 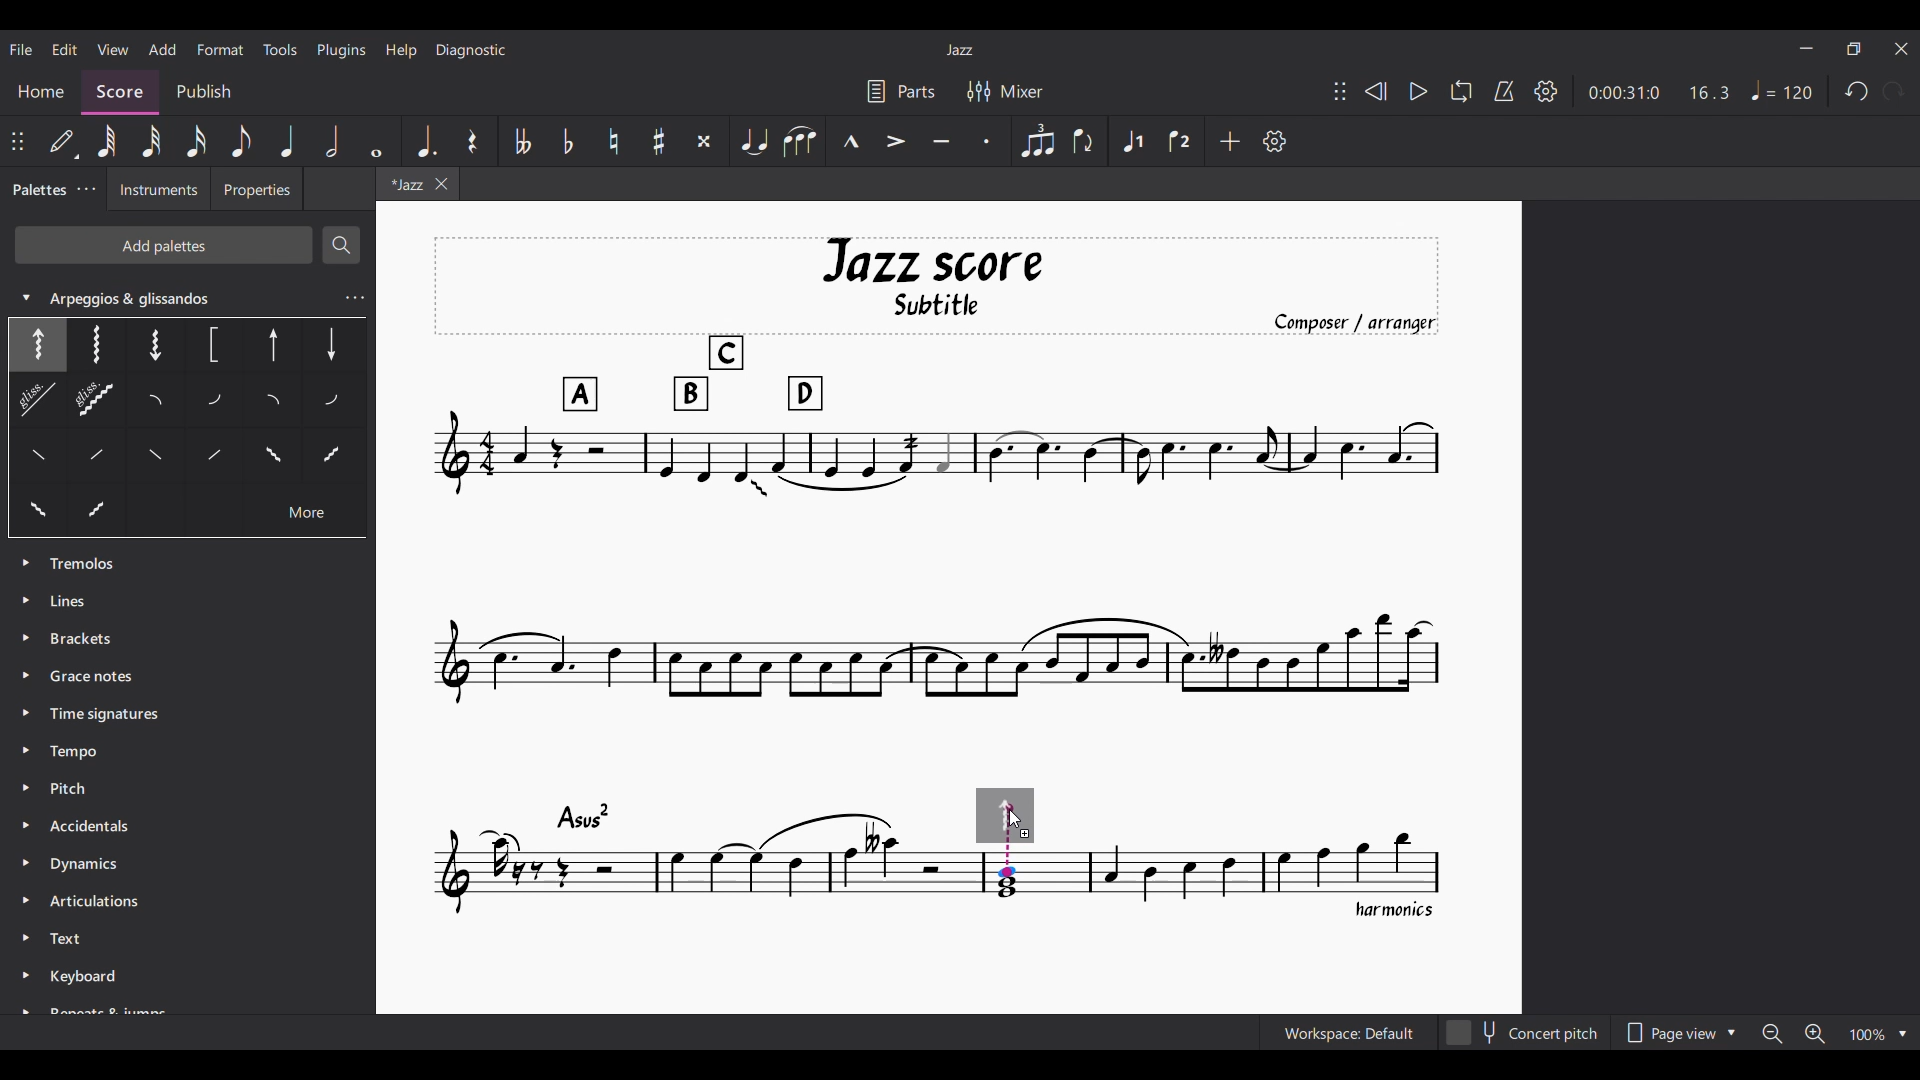 What do you see at coordinates (36, 511) in the screenshot?
I see `` at bounding box center [36, 511].